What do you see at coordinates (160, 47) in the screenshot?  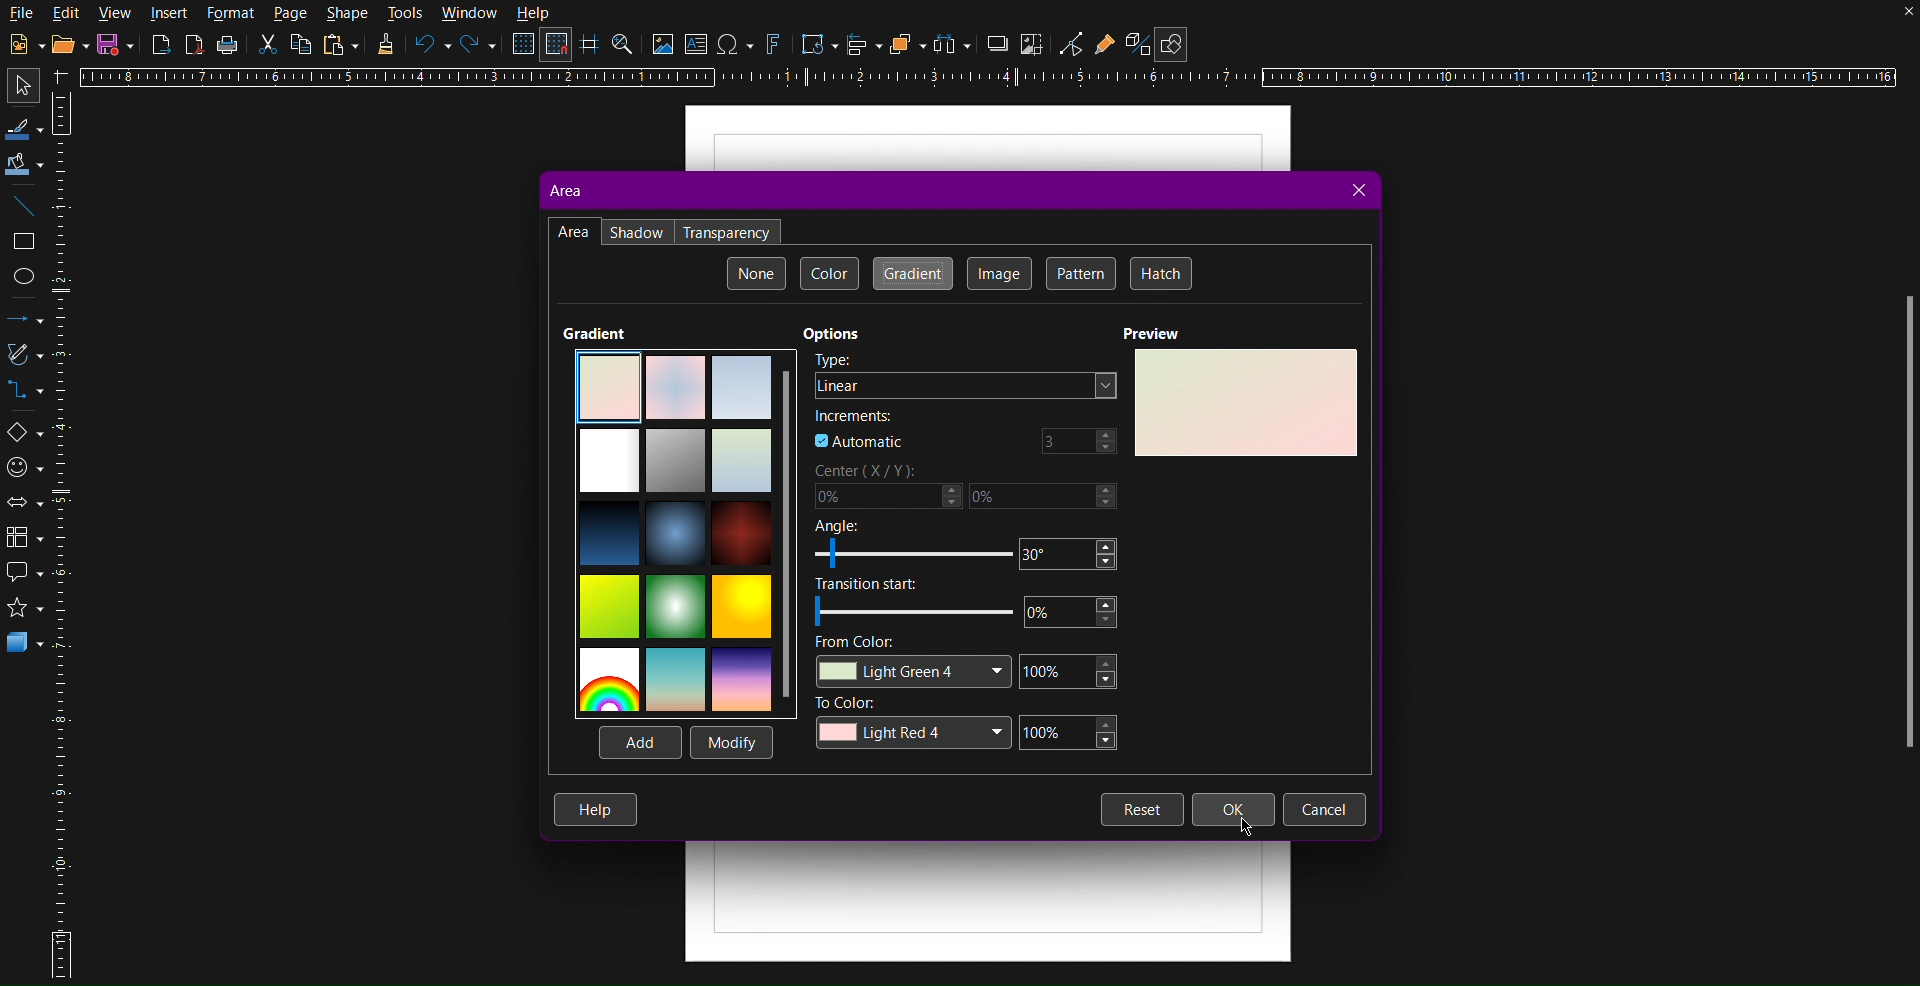 I see `Export ` at bounding box center [160, 47].